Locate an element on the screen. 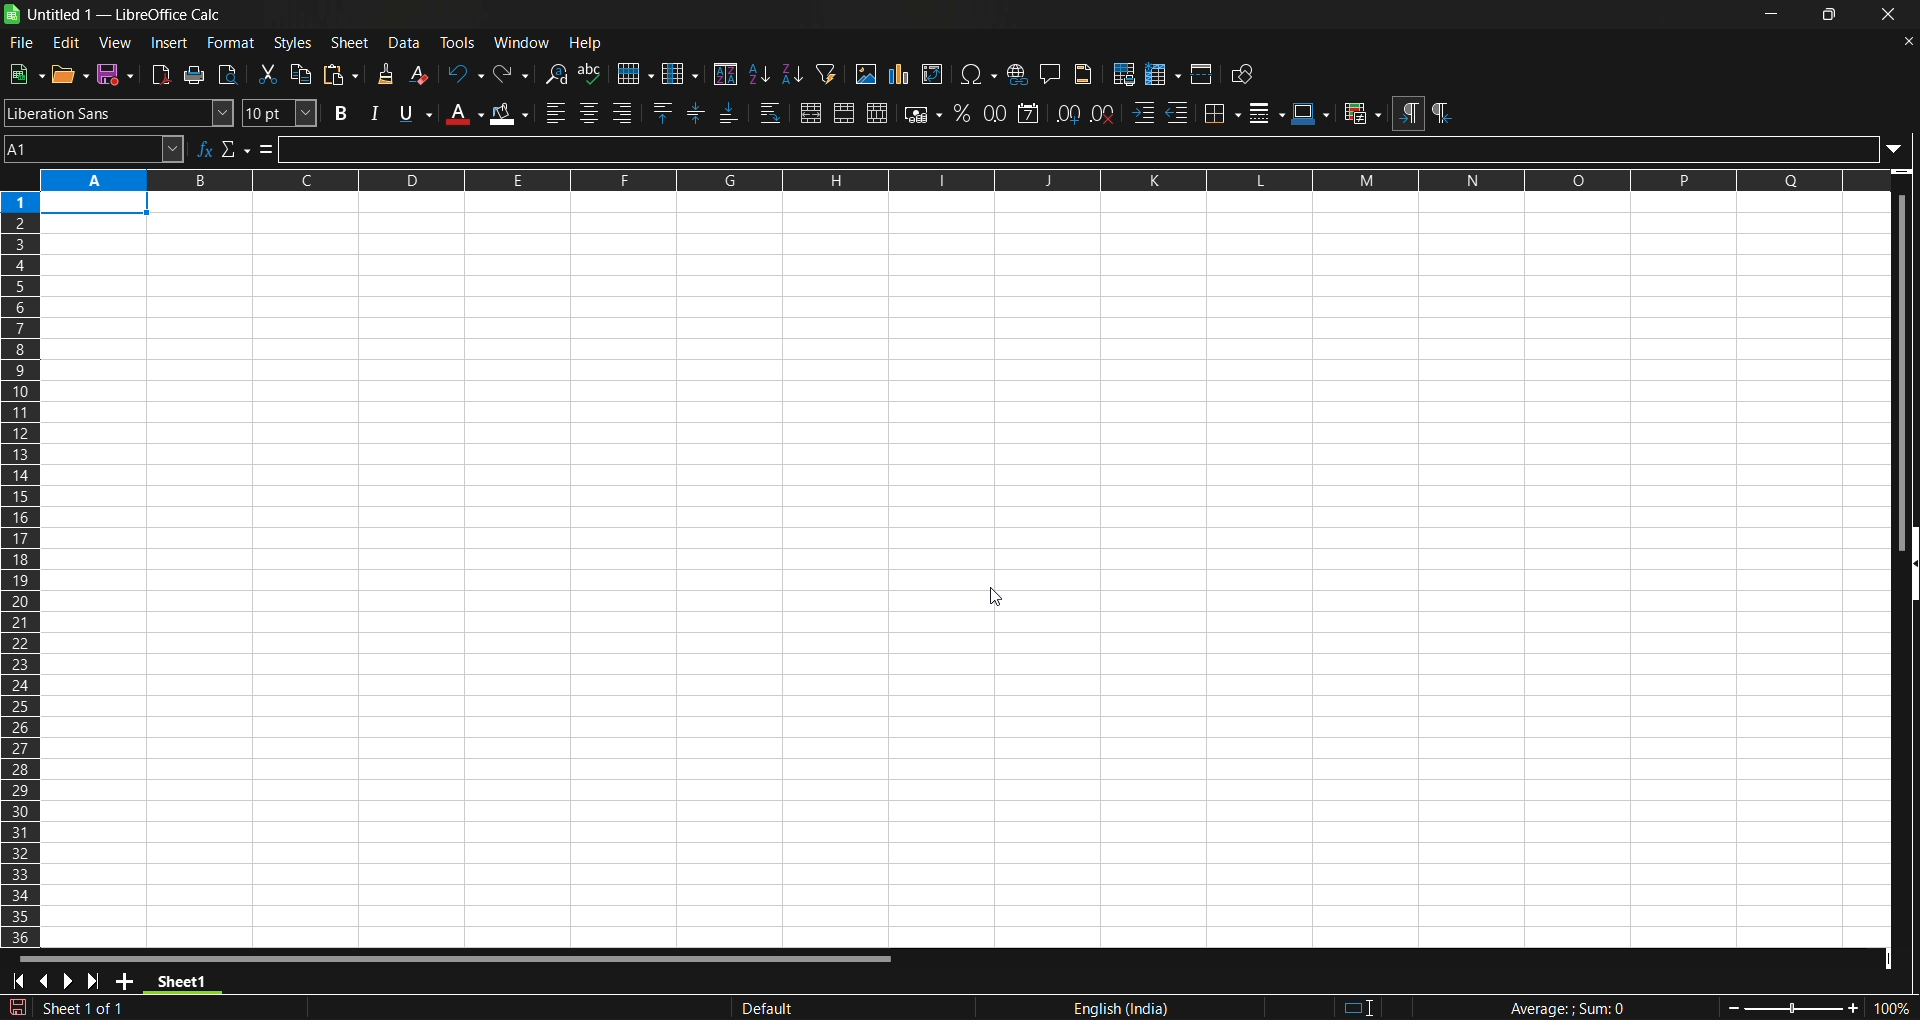  sheet is located at coordinates (352, 42).